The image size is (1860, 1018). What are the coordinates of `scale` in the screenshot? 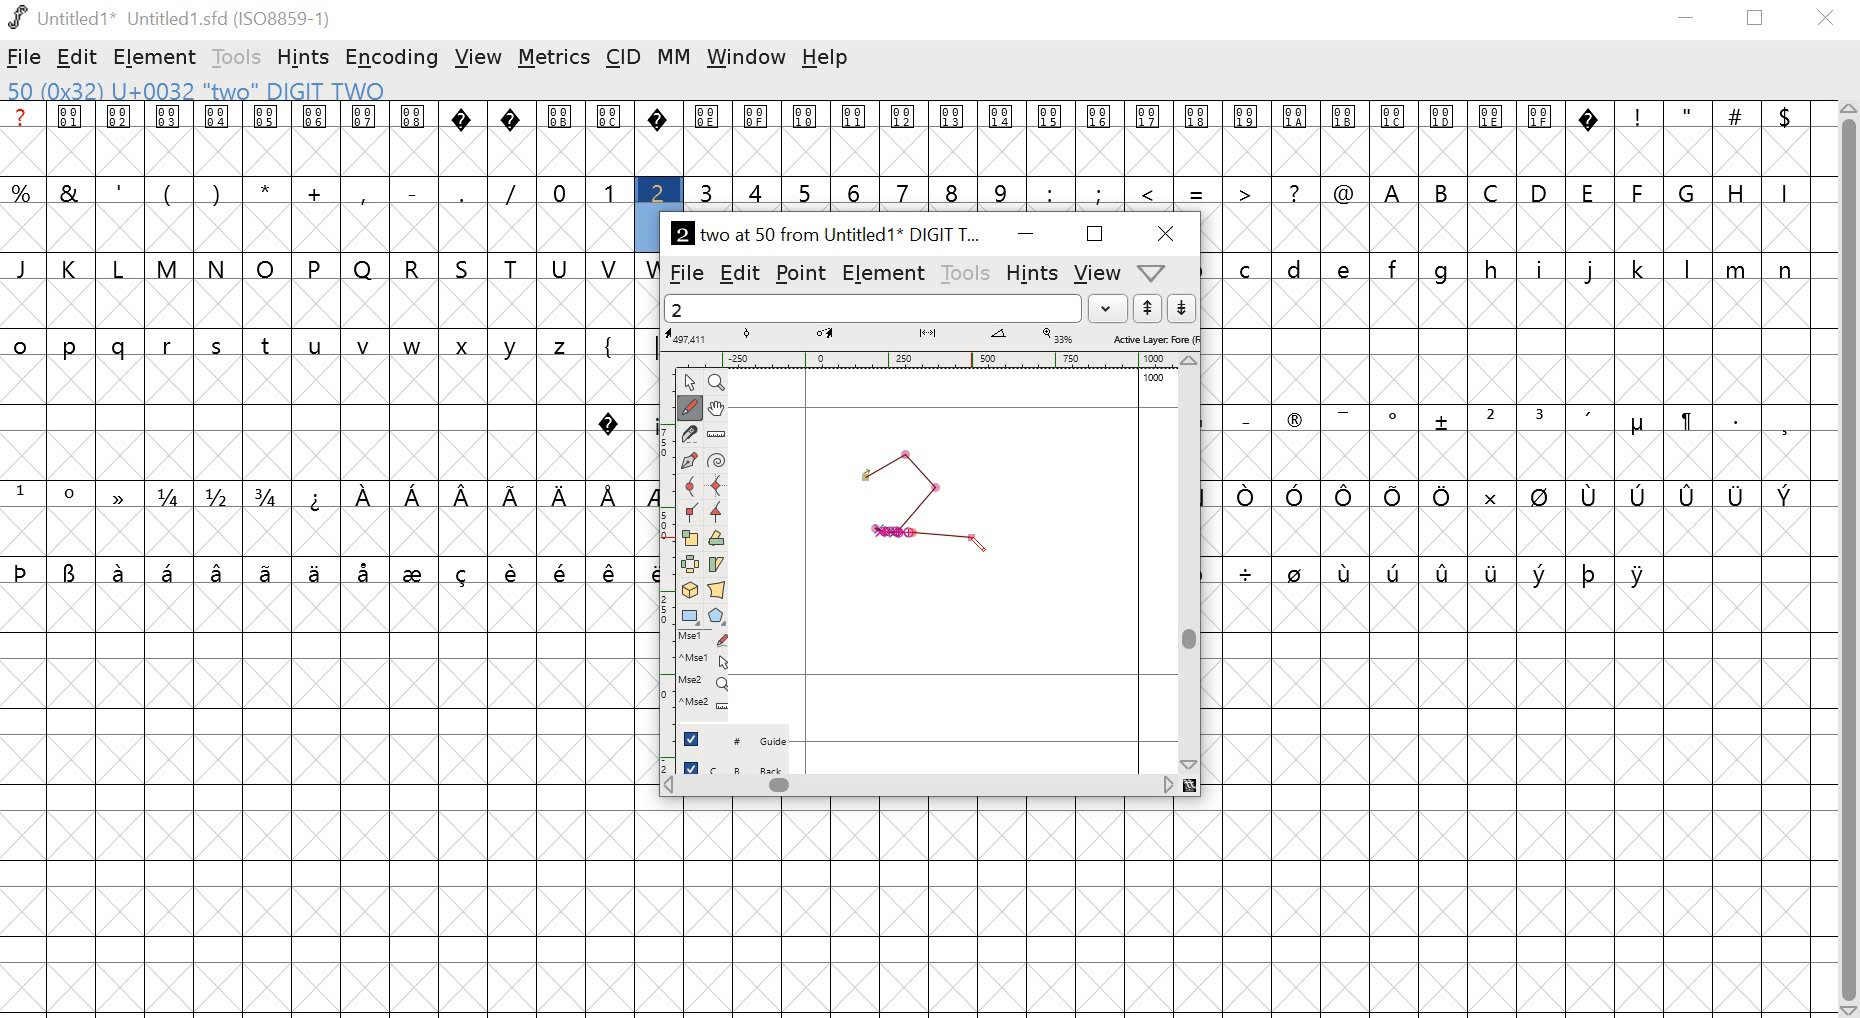 It's located at (692, 539).